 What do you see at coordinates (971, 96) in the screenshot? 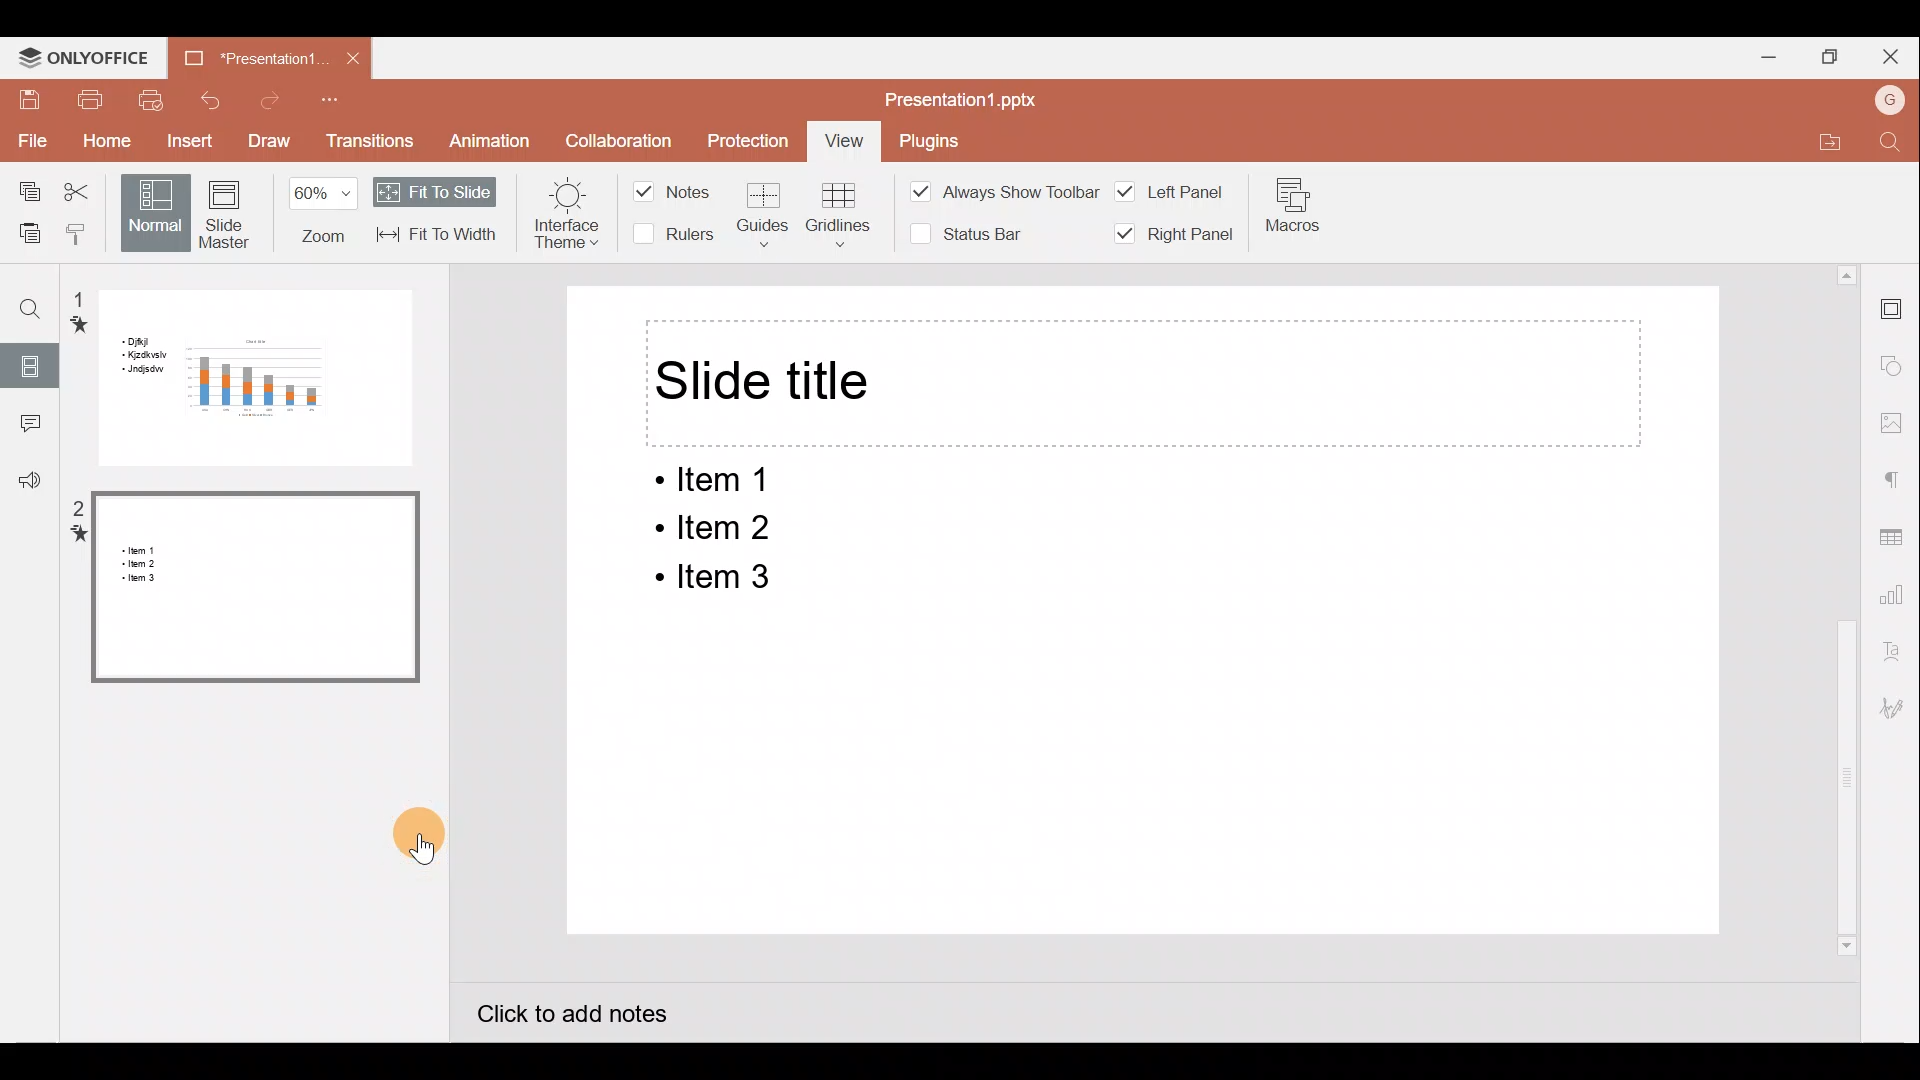
I see `Presentation1.pptx` at bounding box center [971, 96].